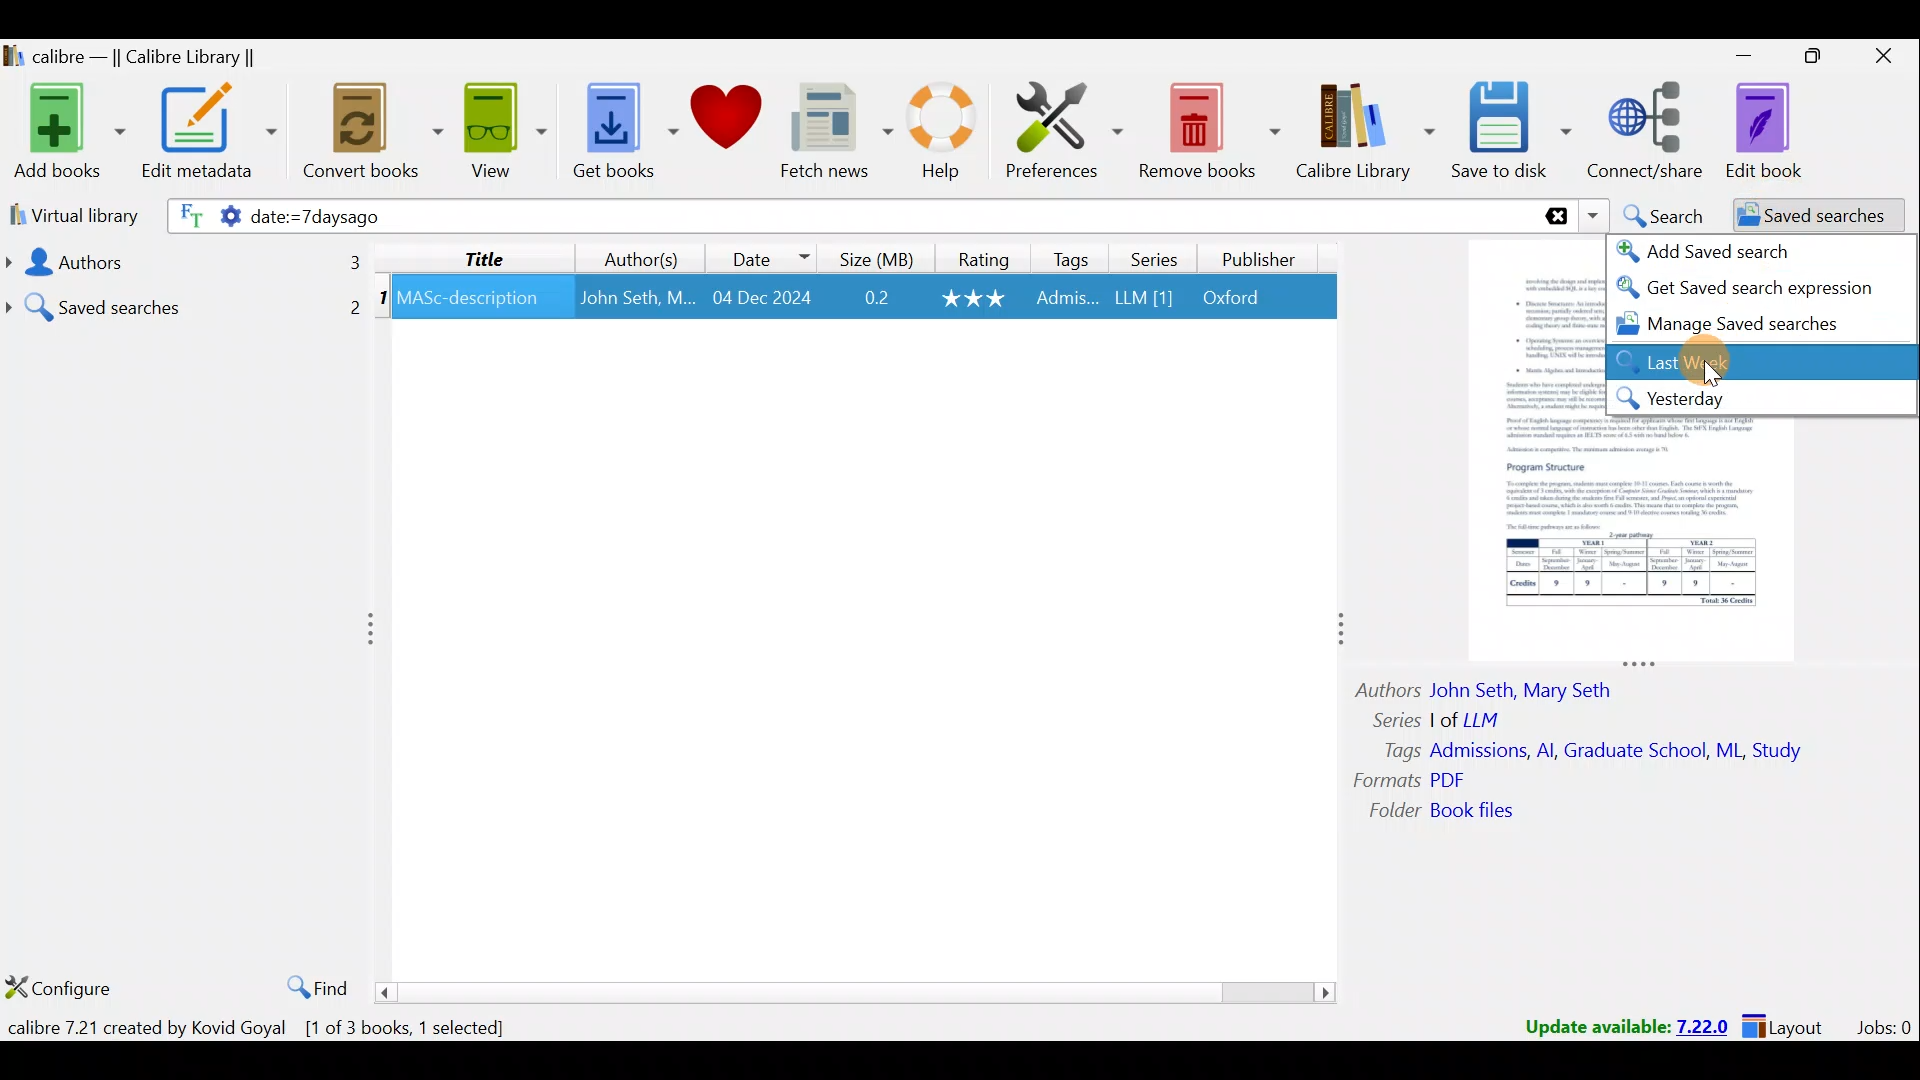 The width and height of the screenshot is (1920, 1080). Describe the element at coordinates (1643, 535) in the screenshot. I see `Book preview` at that location.